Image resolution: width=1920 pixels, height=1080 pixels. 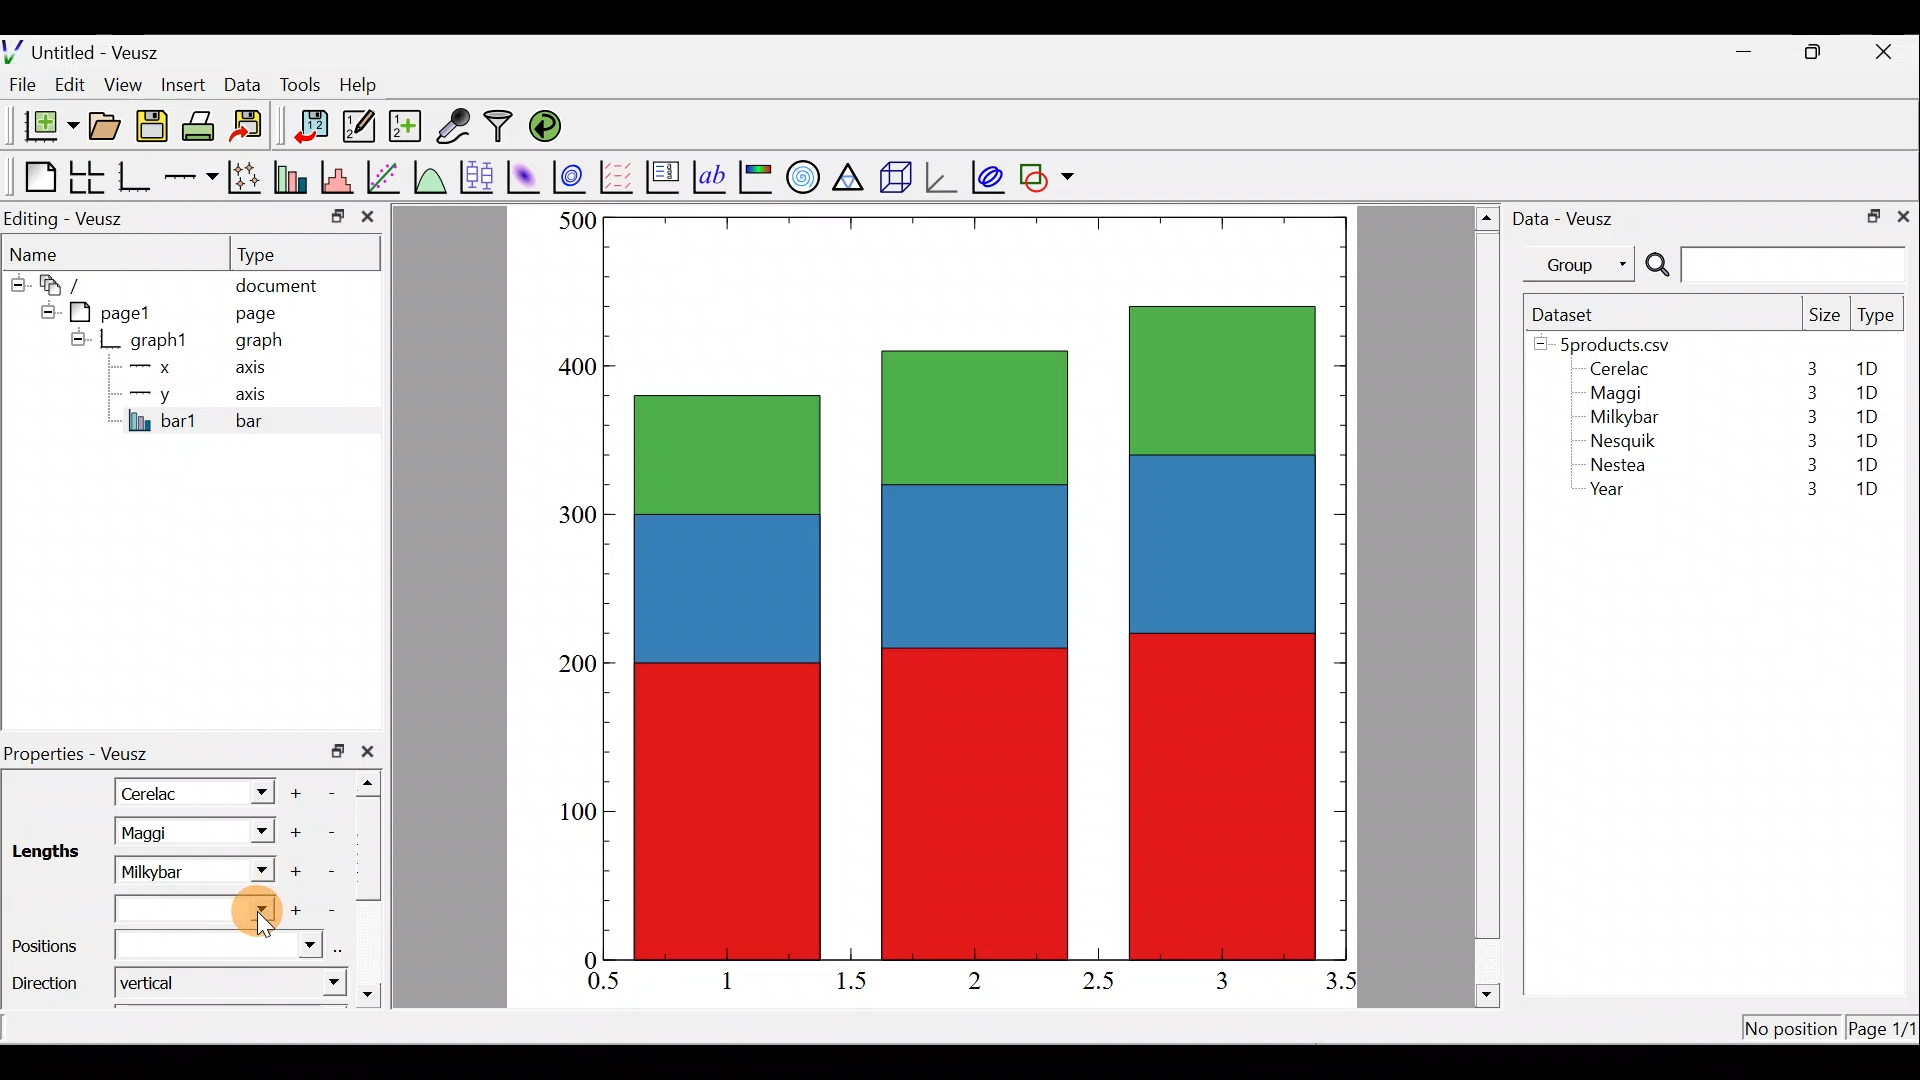 What do you see at coordinates (253, 869) in the screenshot?
I see `Lengths dropdown` at bounding box center [253, 869].